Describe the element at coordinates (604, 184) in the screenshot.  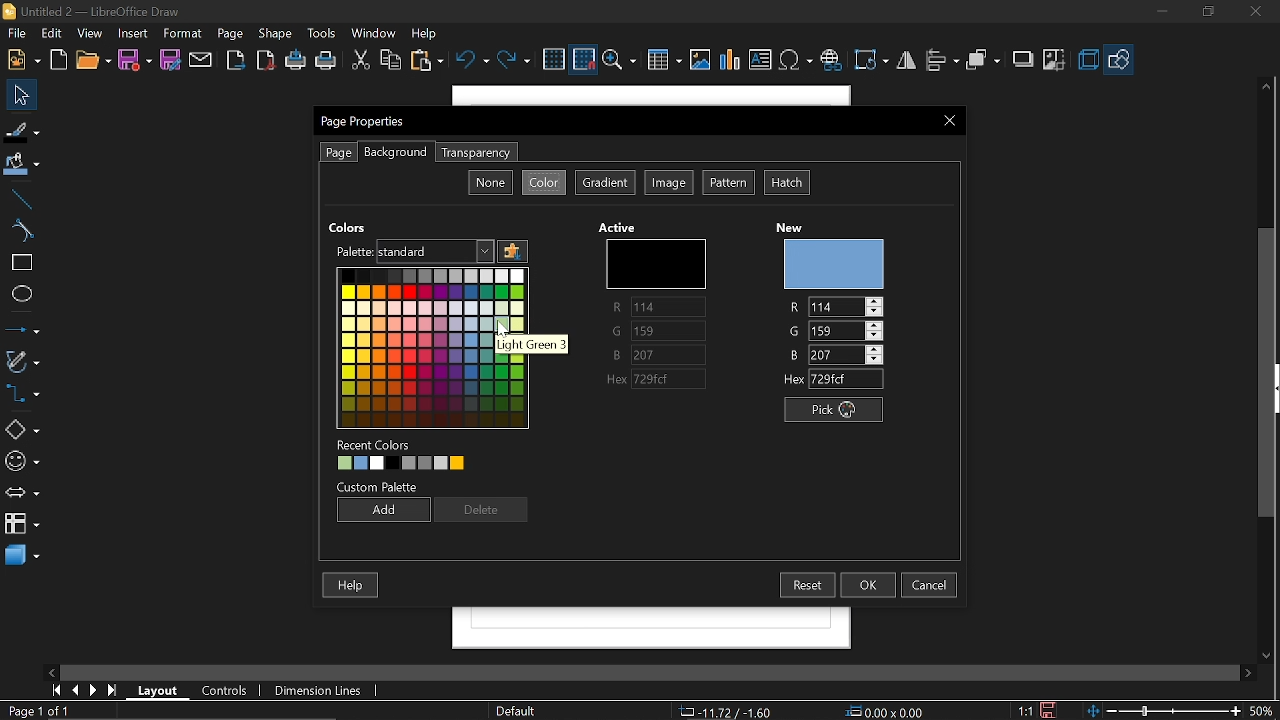
I see `Gradient` at that location.